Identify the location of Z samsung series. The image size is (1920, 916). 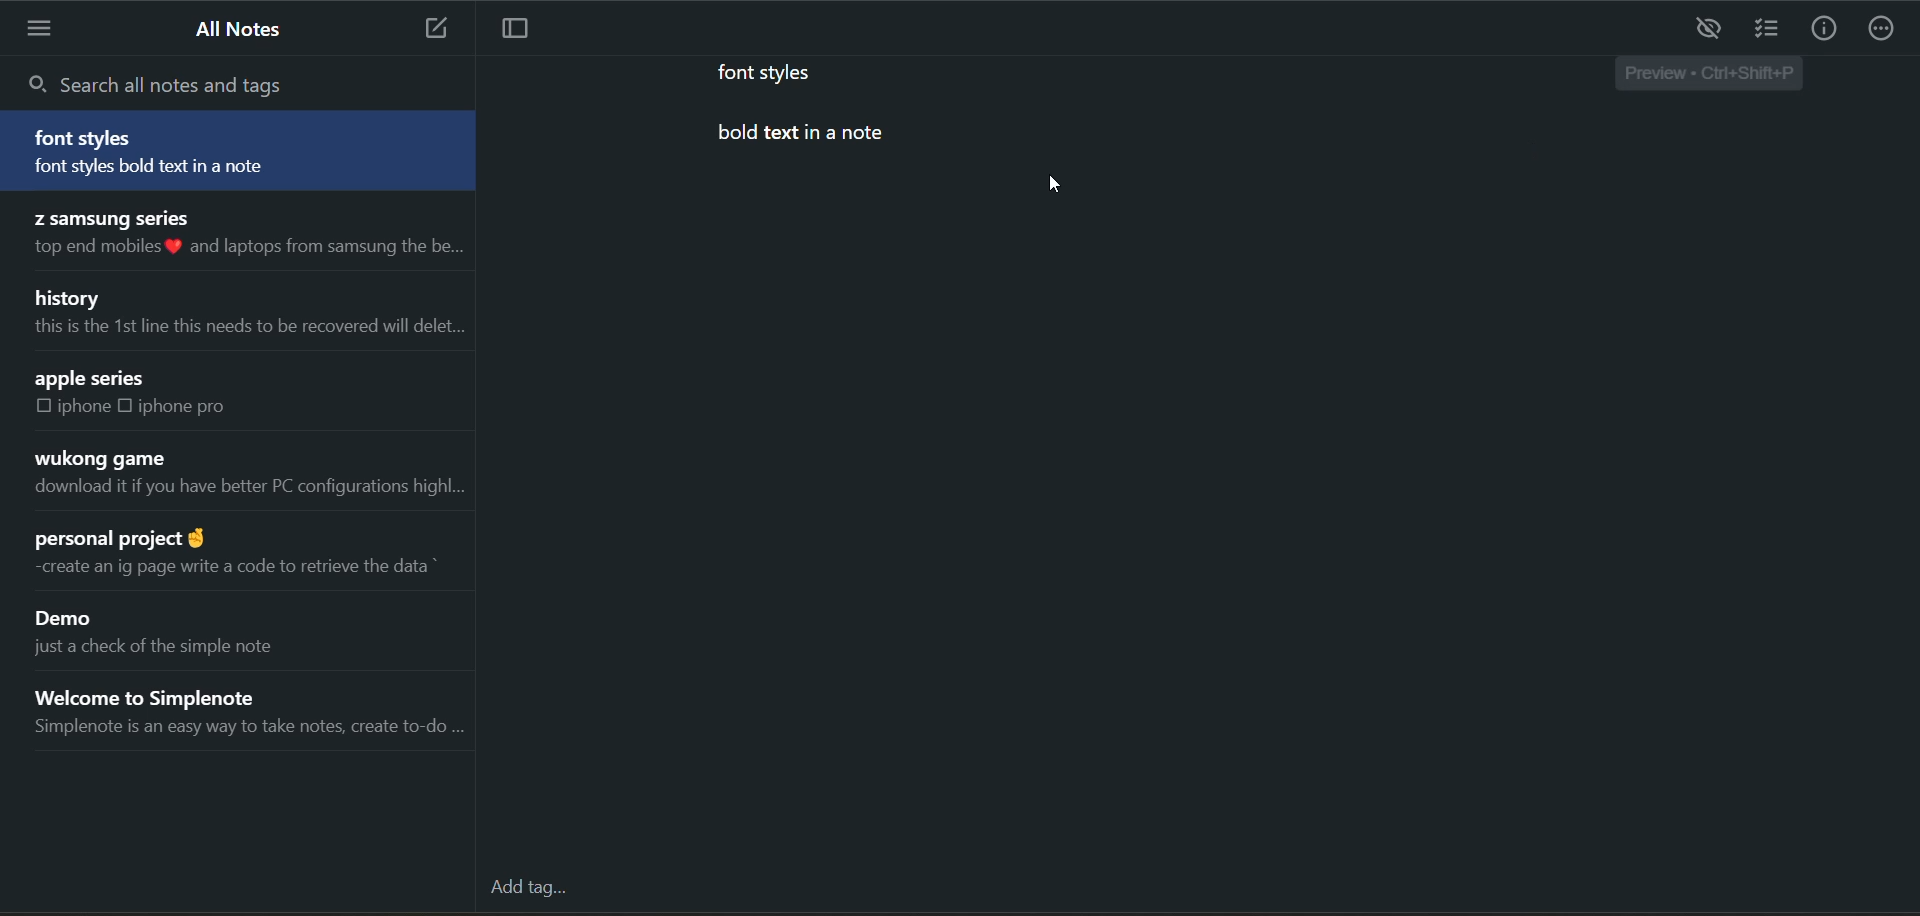
(109, 216).